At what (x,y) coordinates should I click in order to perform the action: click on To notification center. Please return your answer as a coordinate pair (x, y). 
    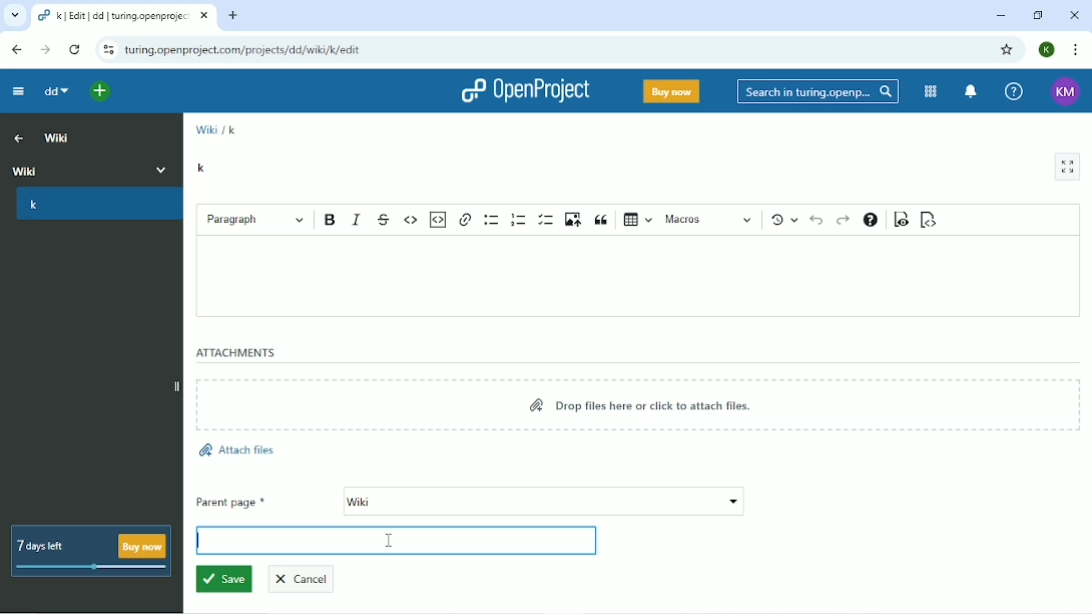
    Looking at the image, I should click on (971, 91).